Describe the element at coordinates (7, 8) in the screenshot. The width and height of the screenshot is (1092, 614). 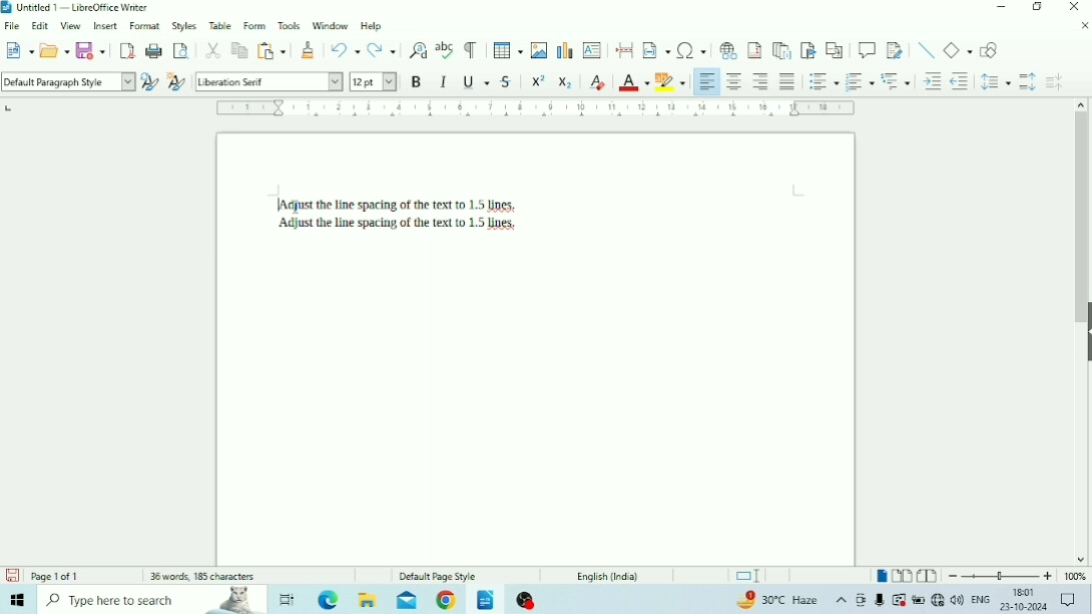
I see `Logo` at that location.